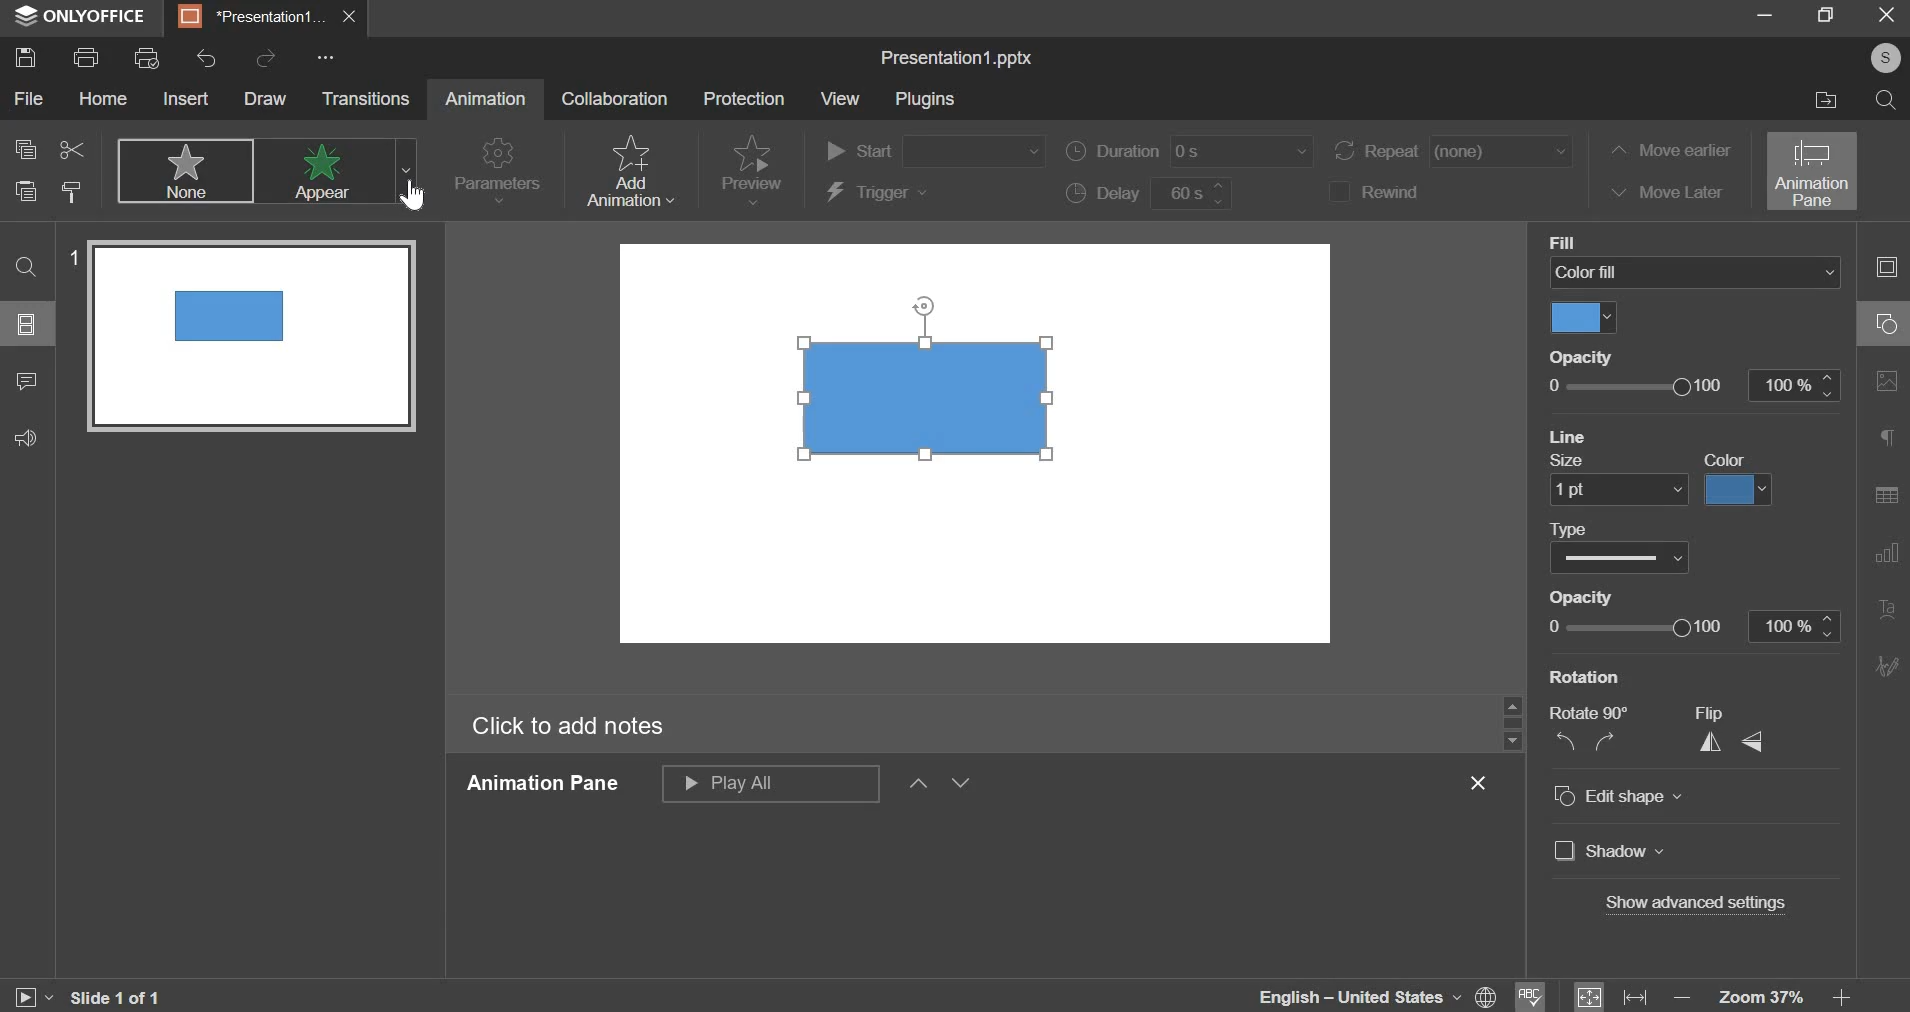  What do you see at coordinates (1887, 101) in the screenshot?
I see `find` at bounding box center [1887, 101].